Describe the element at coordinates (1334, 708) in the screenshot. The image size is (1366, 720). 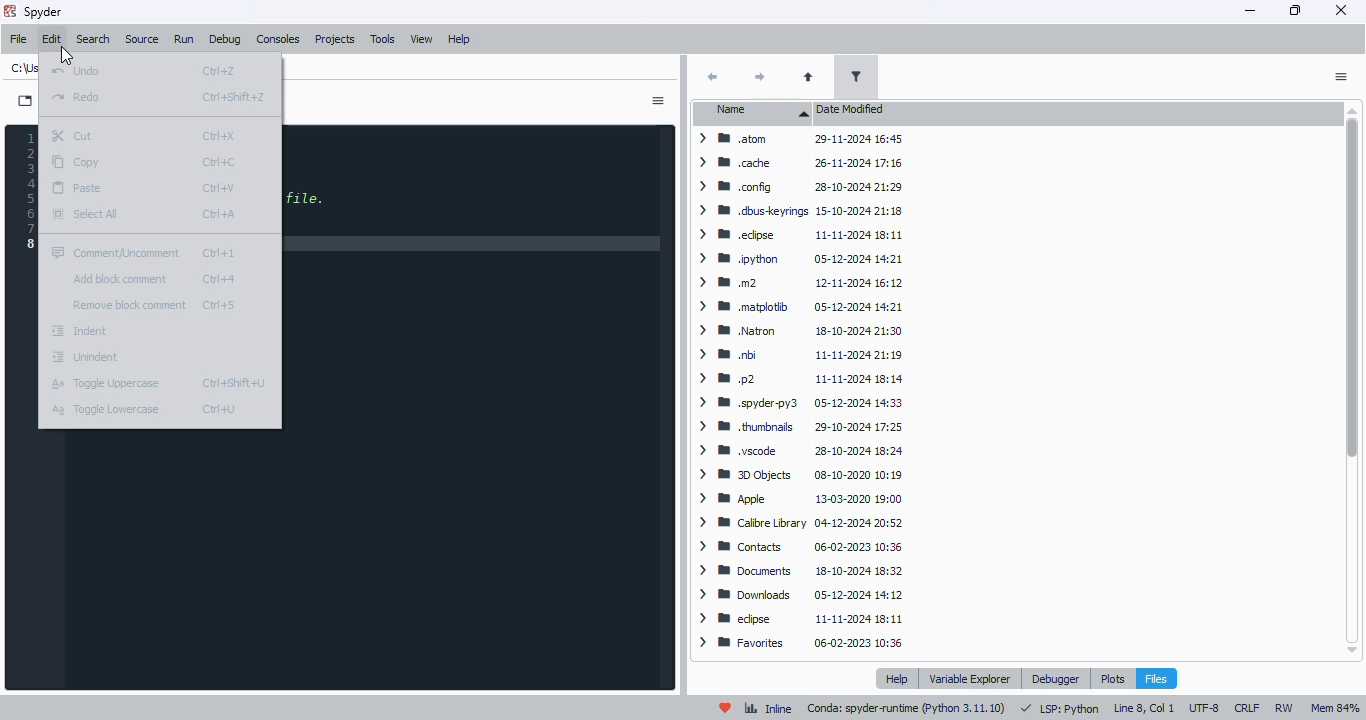
I see `mem 83%` at that location.